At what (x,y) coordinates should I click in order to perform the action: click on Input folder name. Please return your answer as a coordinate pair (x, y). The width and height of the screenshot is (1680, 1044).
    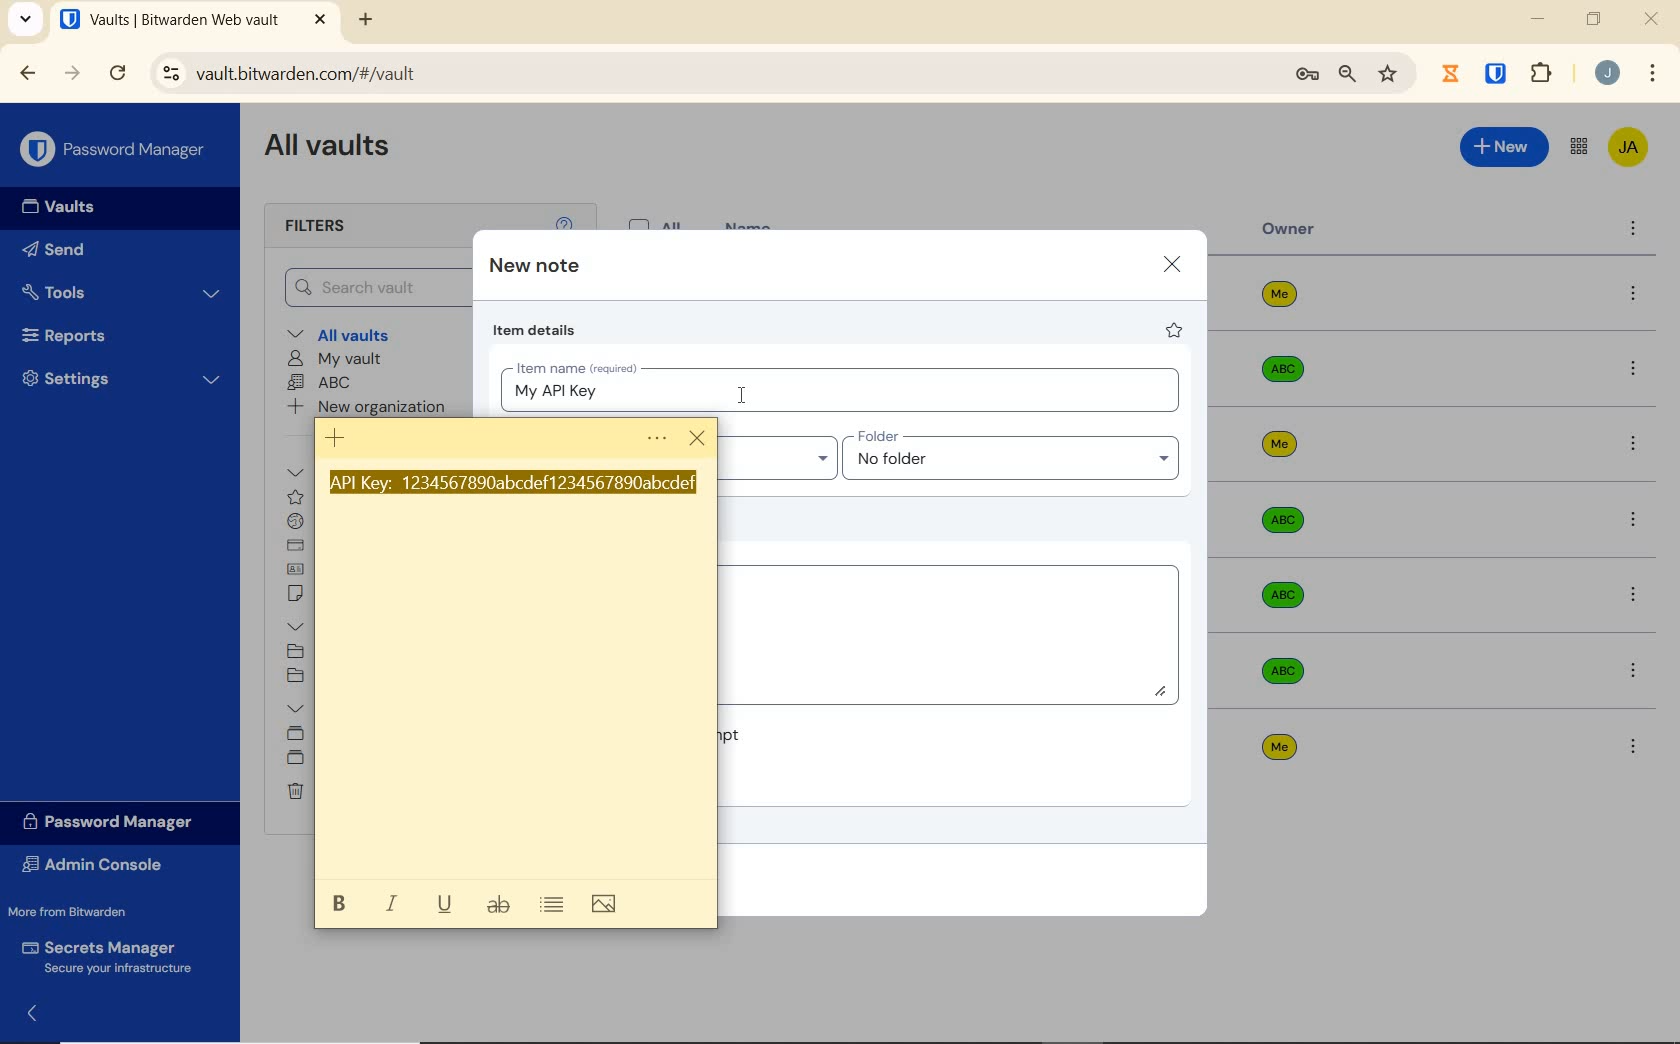
    Looking at the image, I should click on (1015, 456).